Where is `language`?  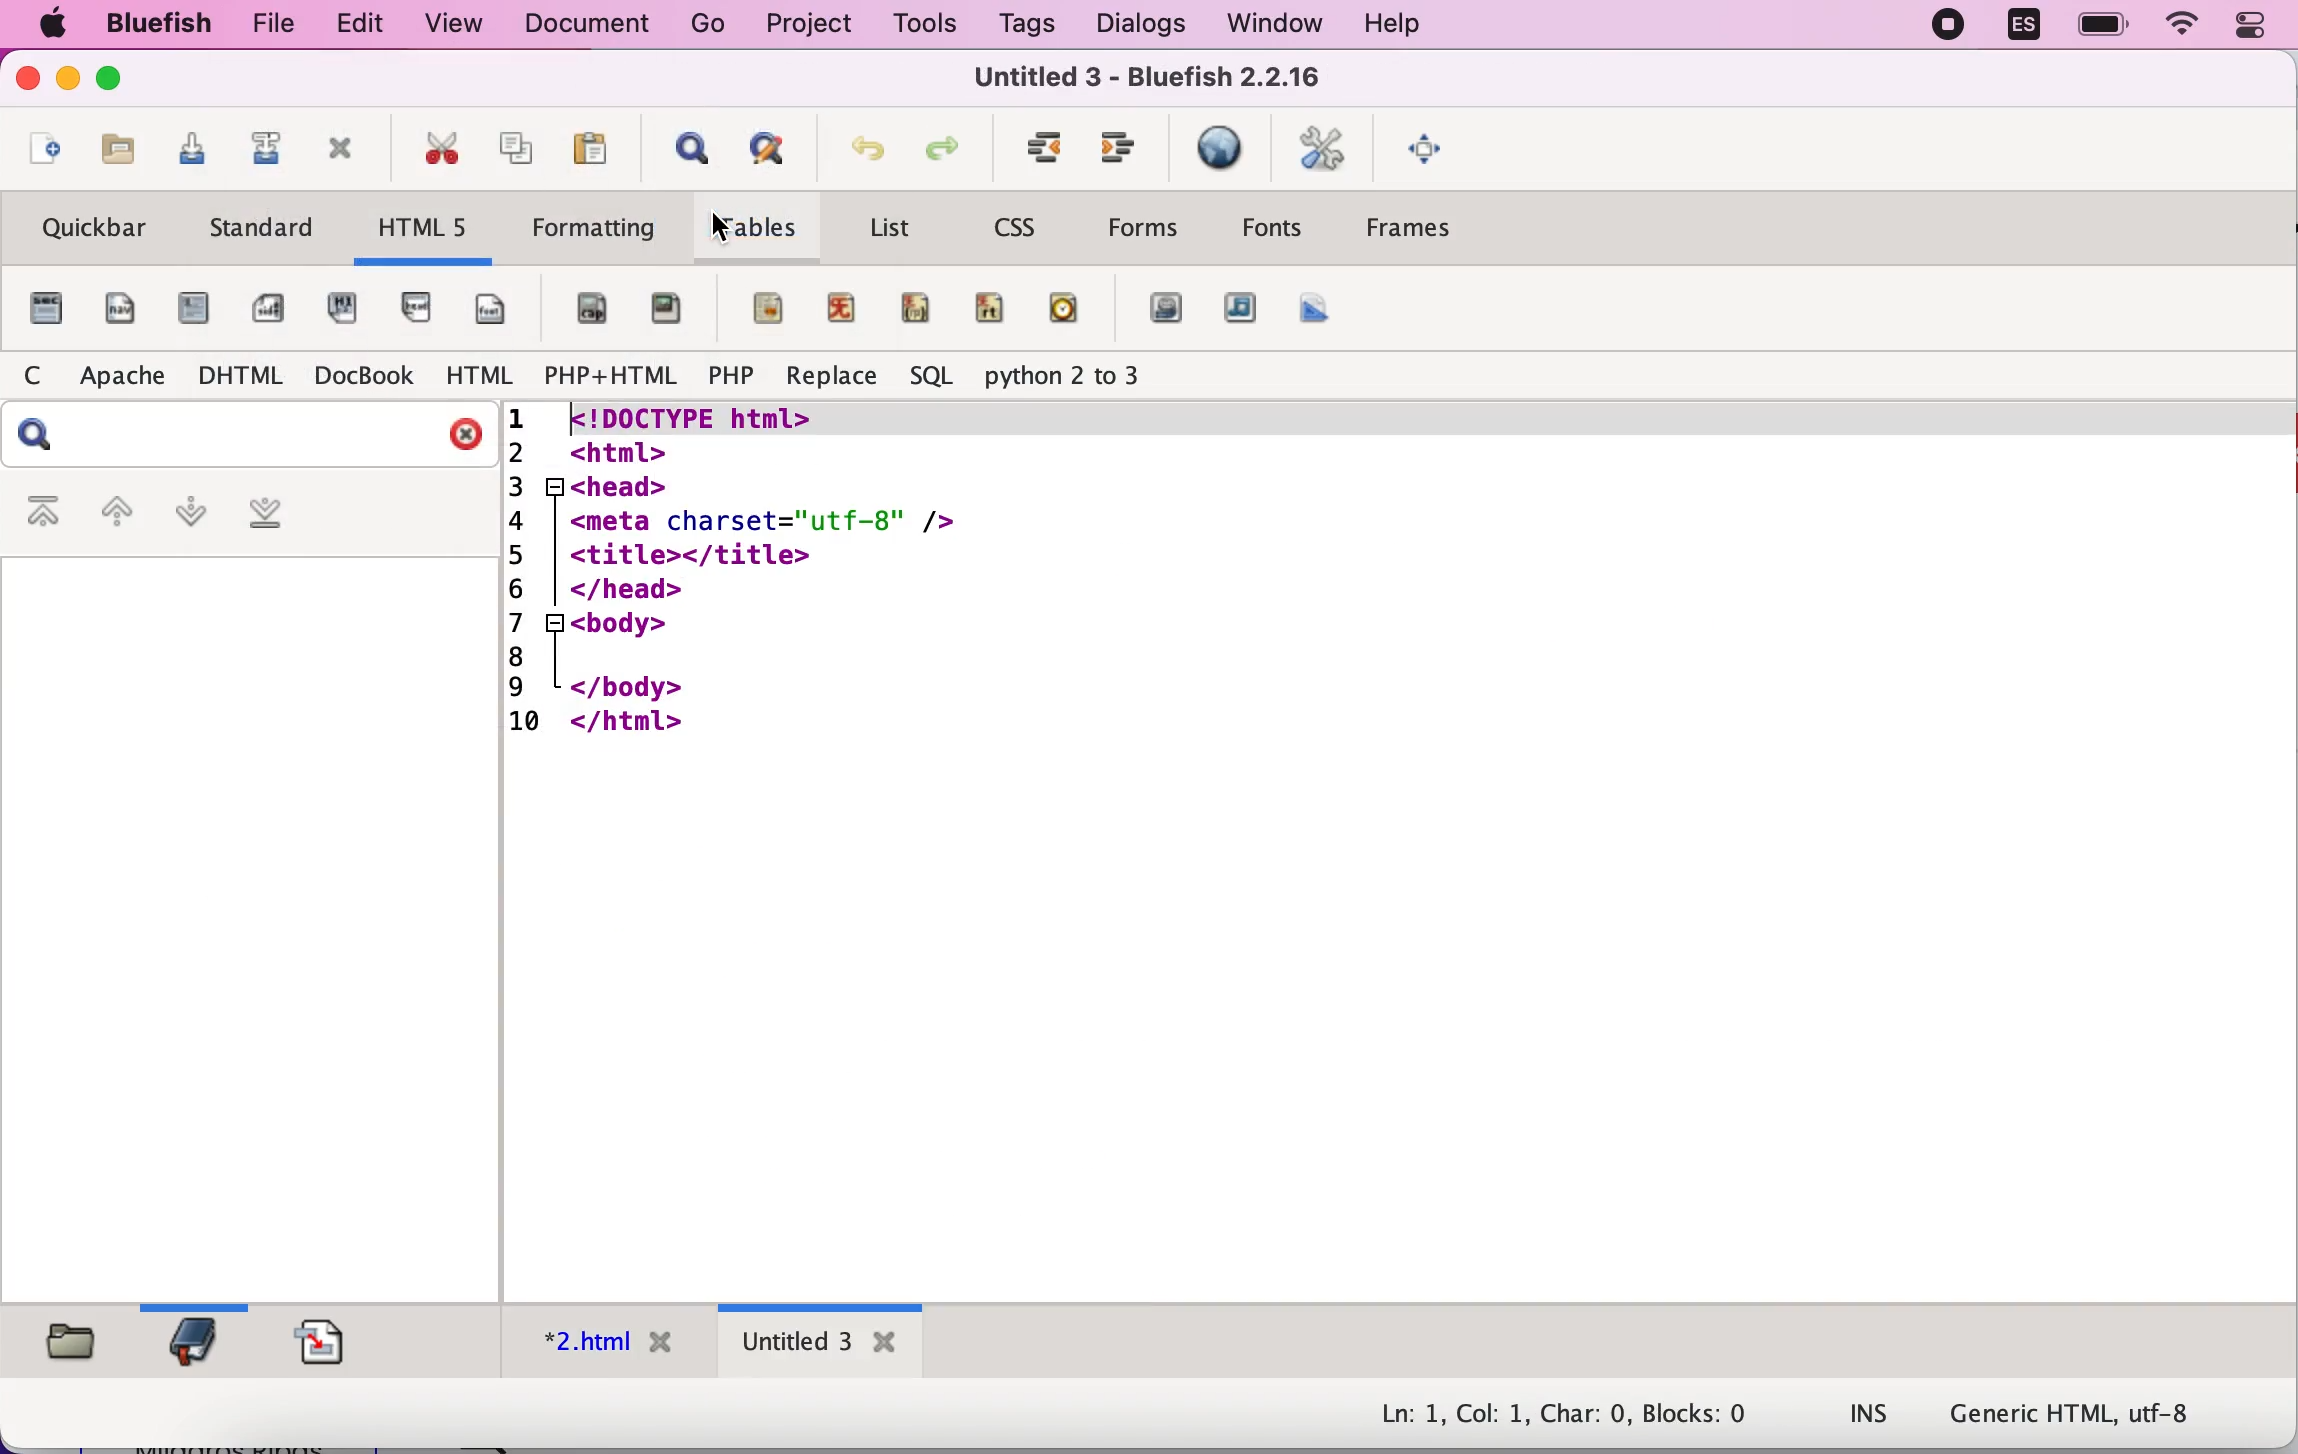 language is located at coordinates (2019, 29).